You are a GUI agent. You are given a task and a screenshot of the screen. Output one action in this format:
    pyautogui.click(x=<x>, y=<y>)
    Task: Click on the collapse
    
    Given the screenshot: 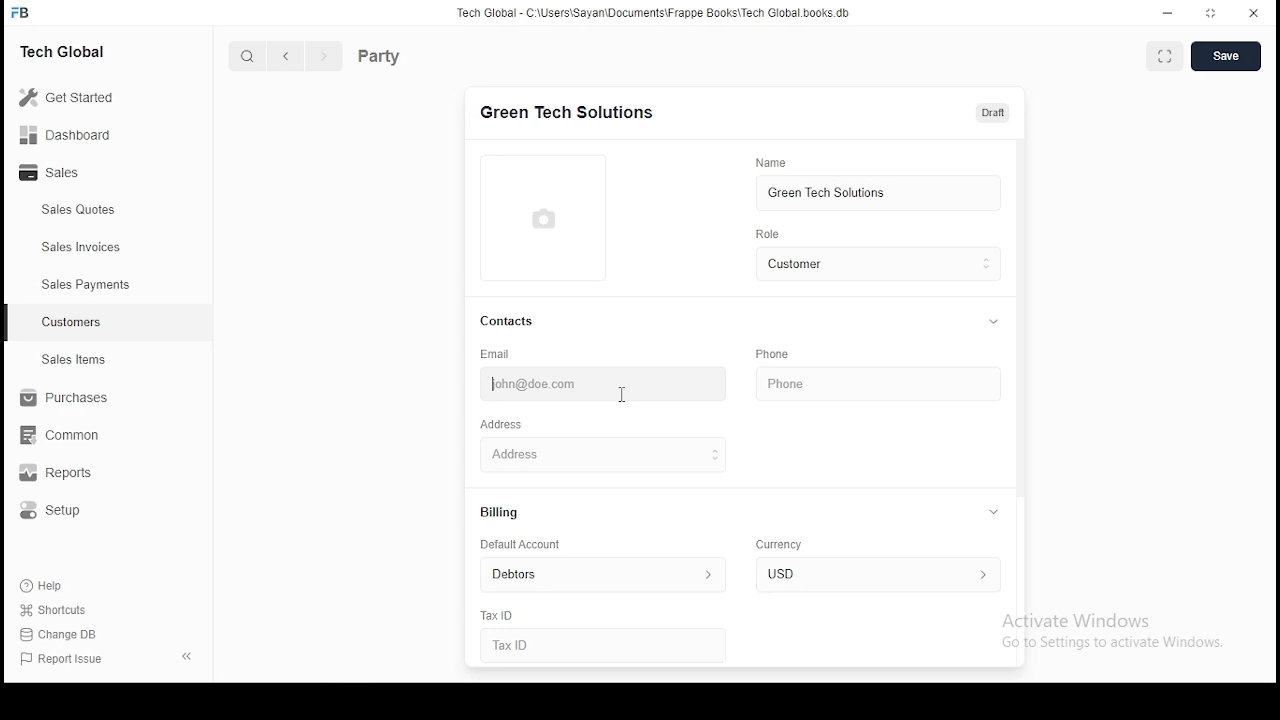 What is the action you would take?
    pyautogui.click(x=997, y=513)
    